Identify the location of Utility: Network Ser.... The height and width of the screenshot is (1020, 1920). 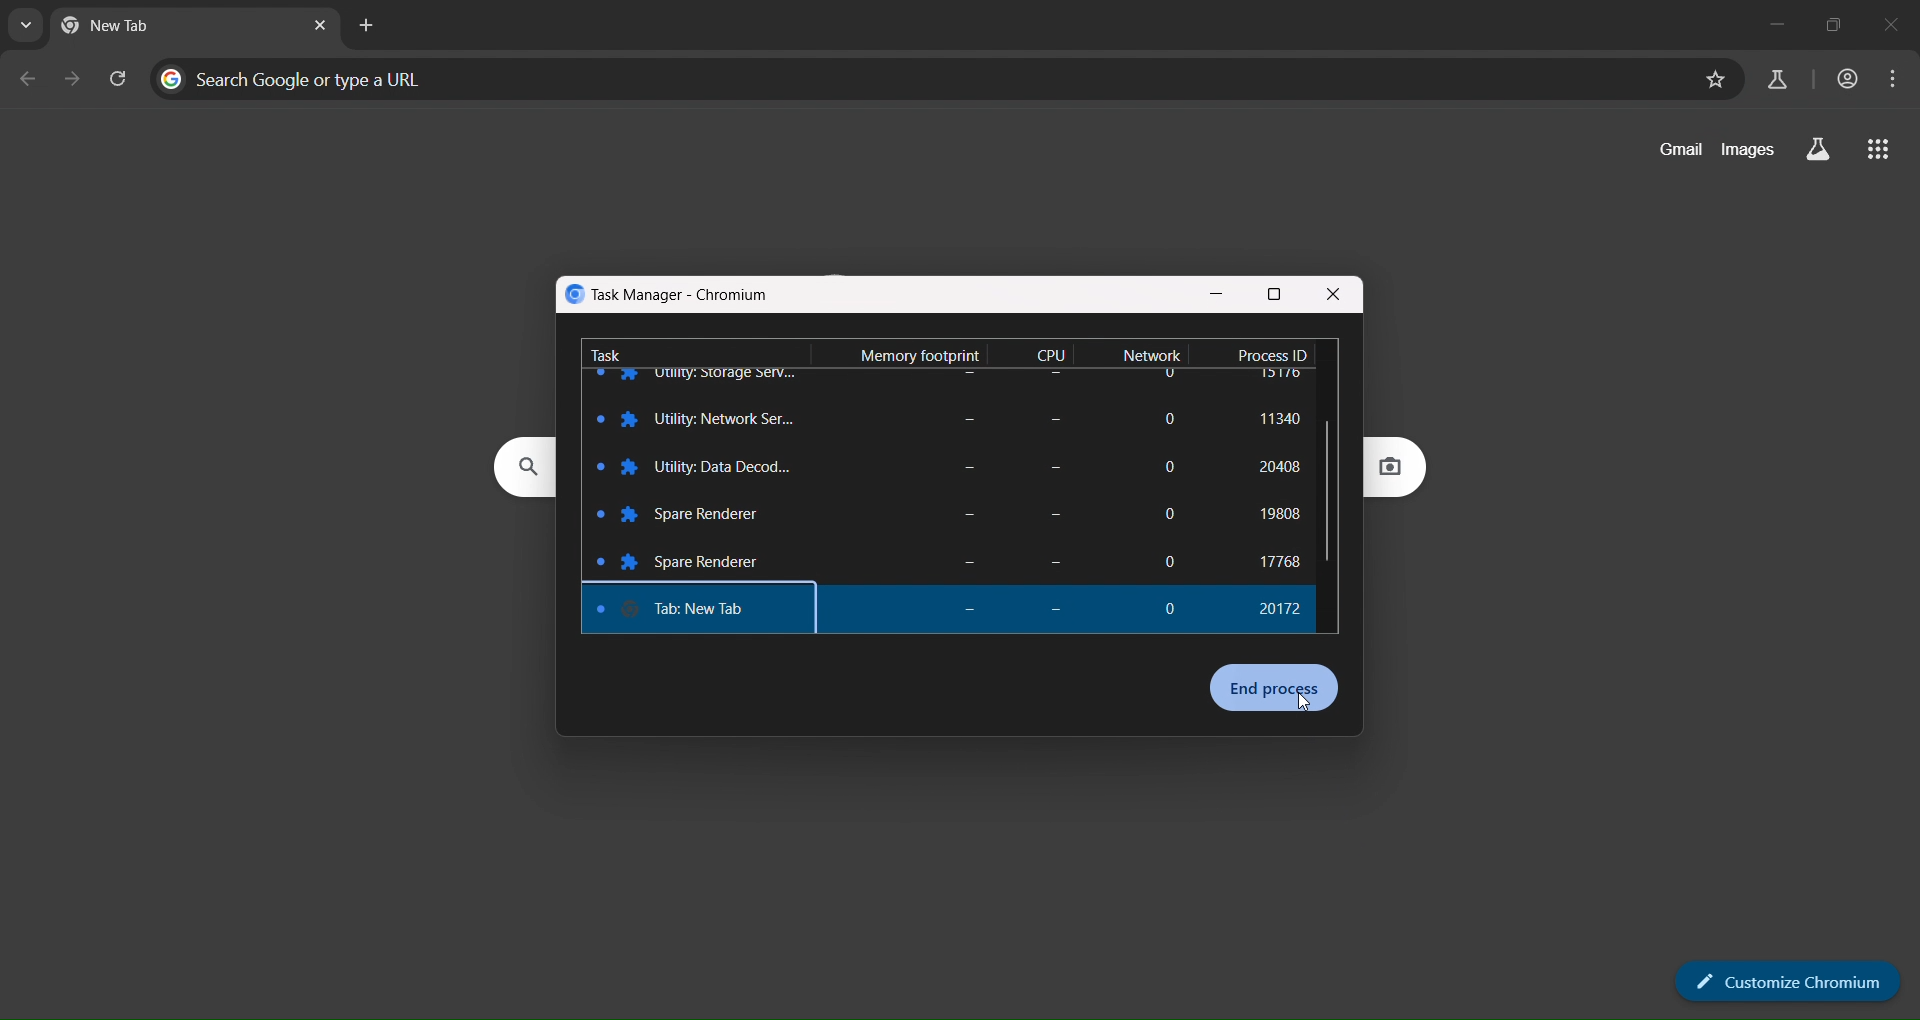
(728, 469).